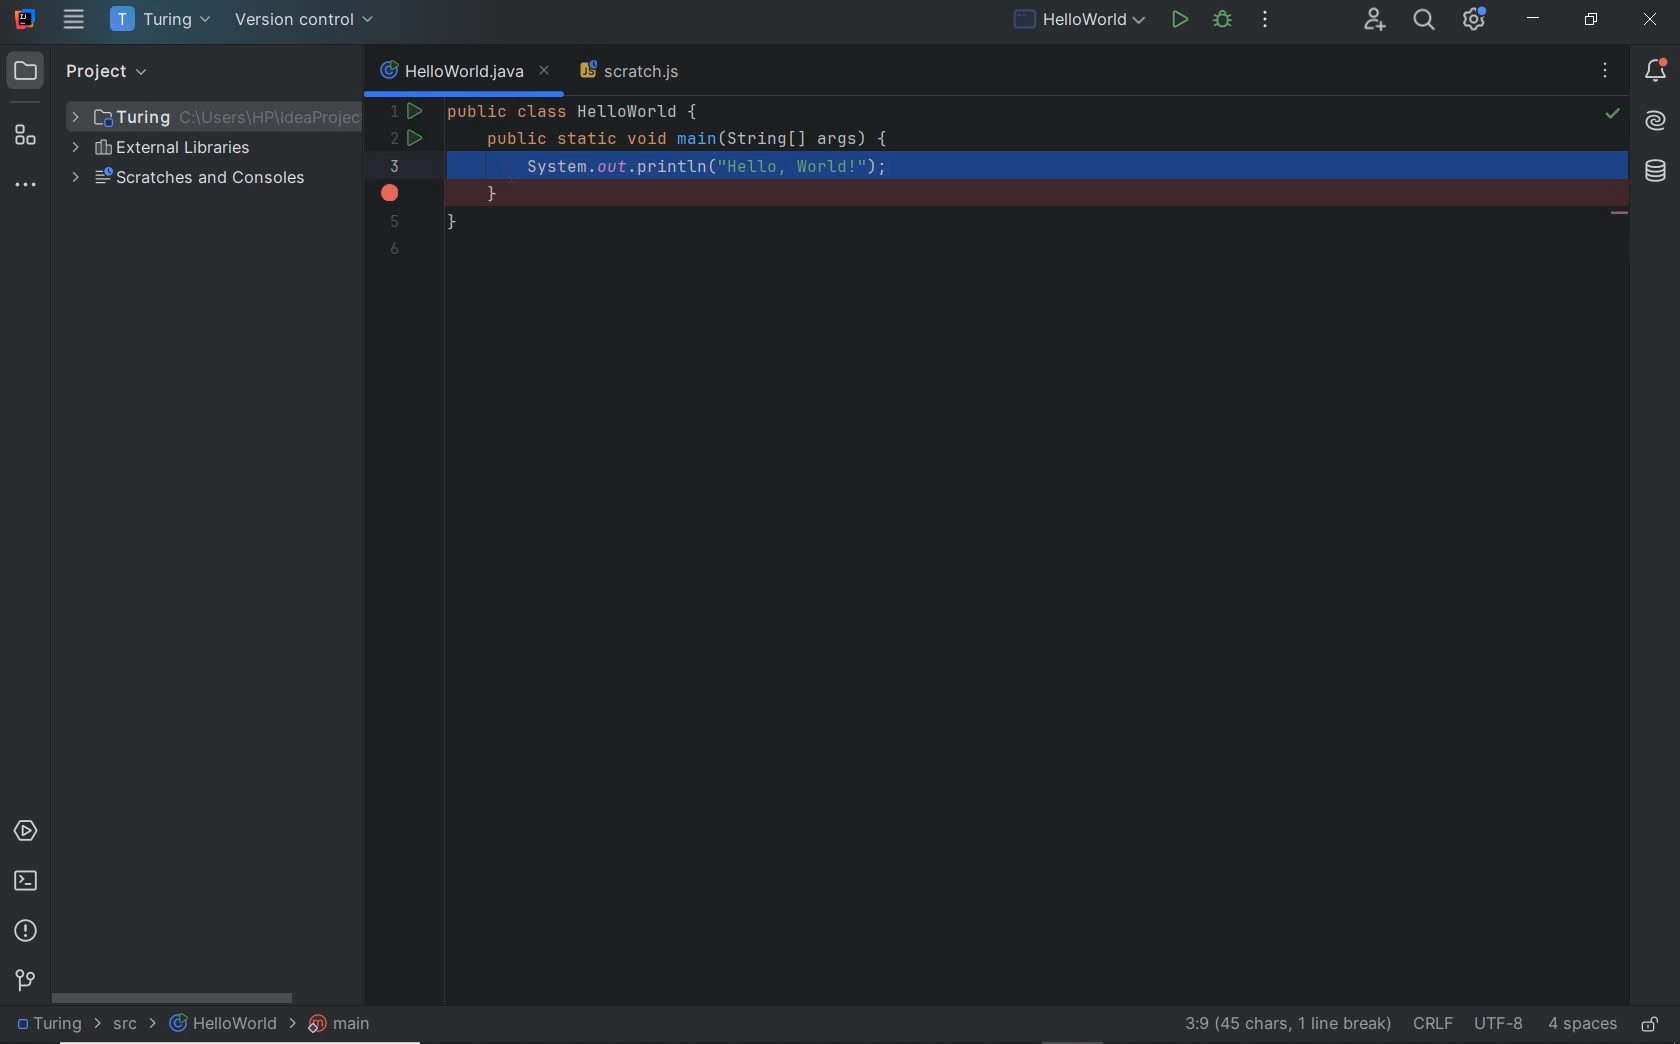 Image resolution: width=1680 pixels, height=1044 pixels. I want to click on external libraries, so click(171, 150).